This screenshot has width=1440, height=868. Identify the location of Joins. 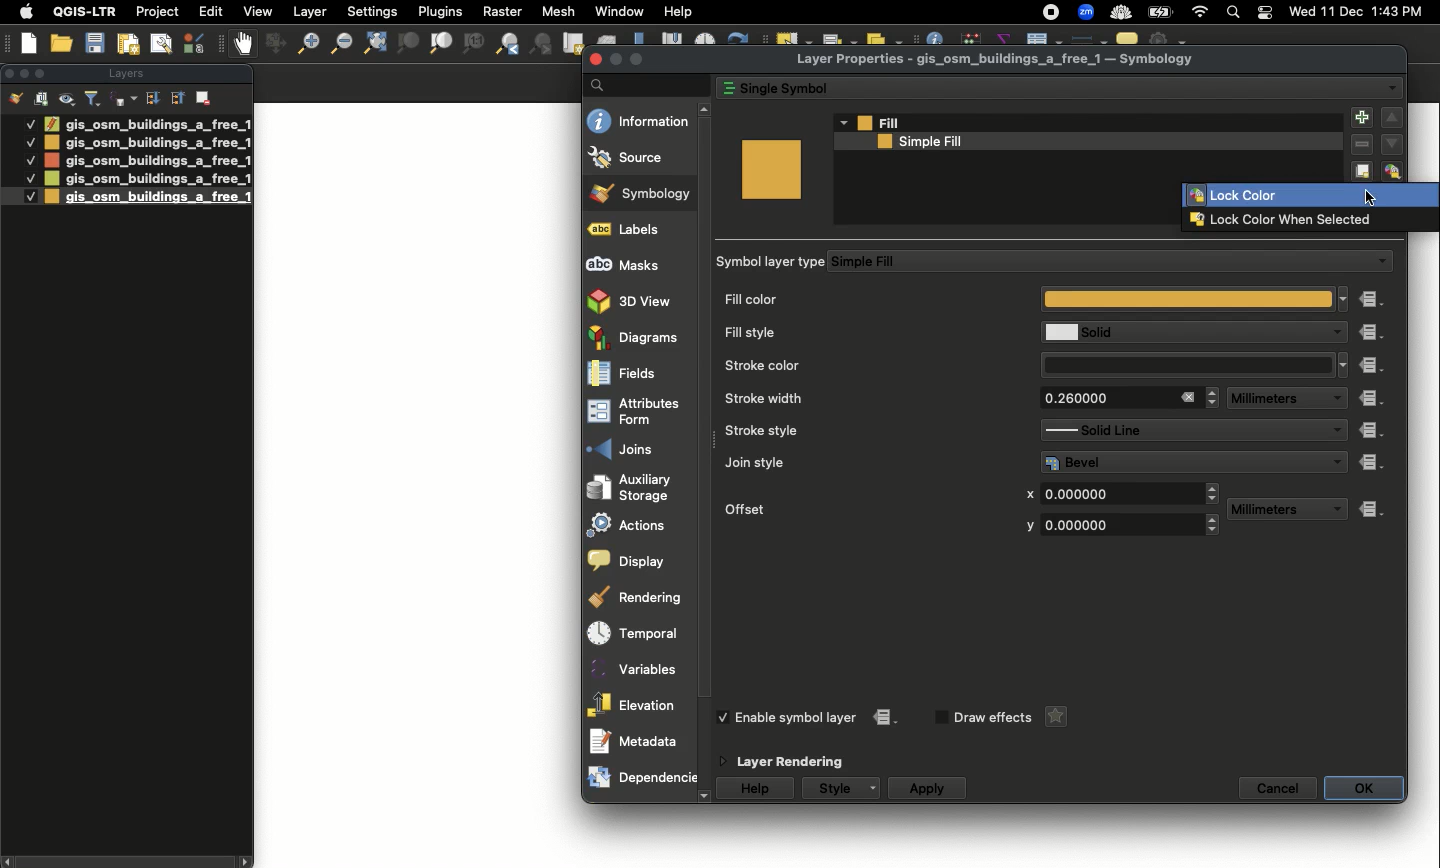
(640, 448).